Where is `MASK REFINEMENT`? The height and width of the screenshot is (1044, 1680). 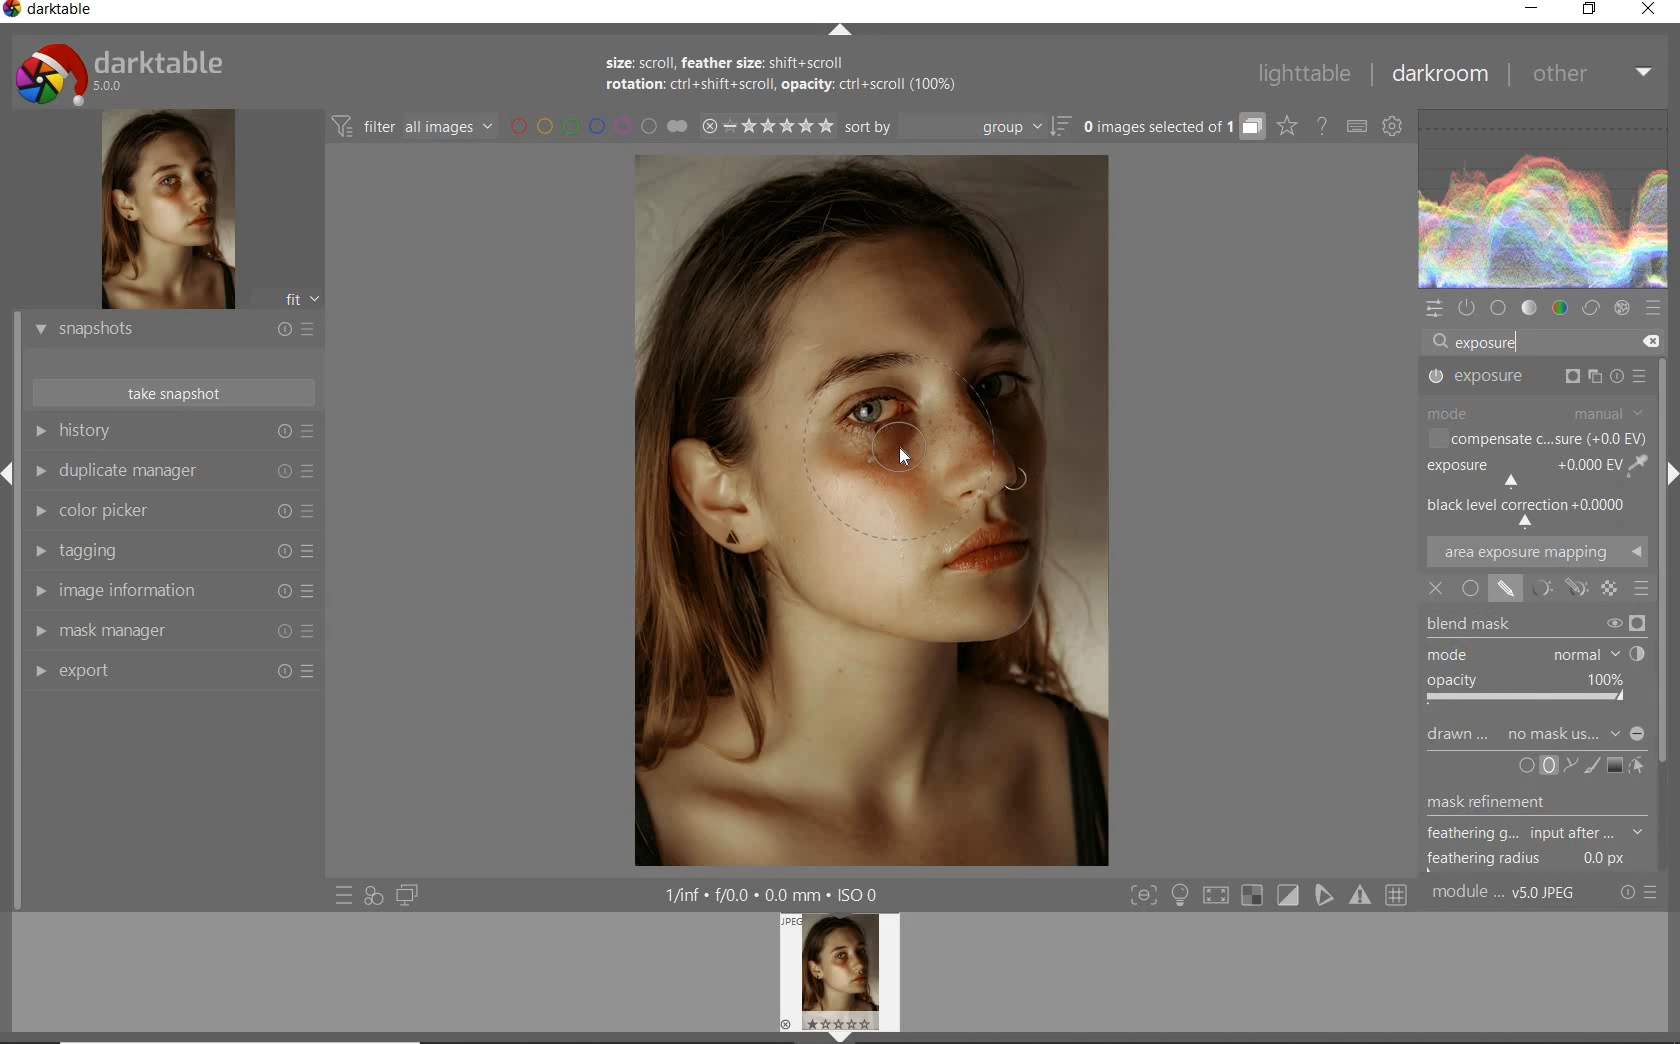 MASK REFINEMENT is located at coordinates (1508, 803).